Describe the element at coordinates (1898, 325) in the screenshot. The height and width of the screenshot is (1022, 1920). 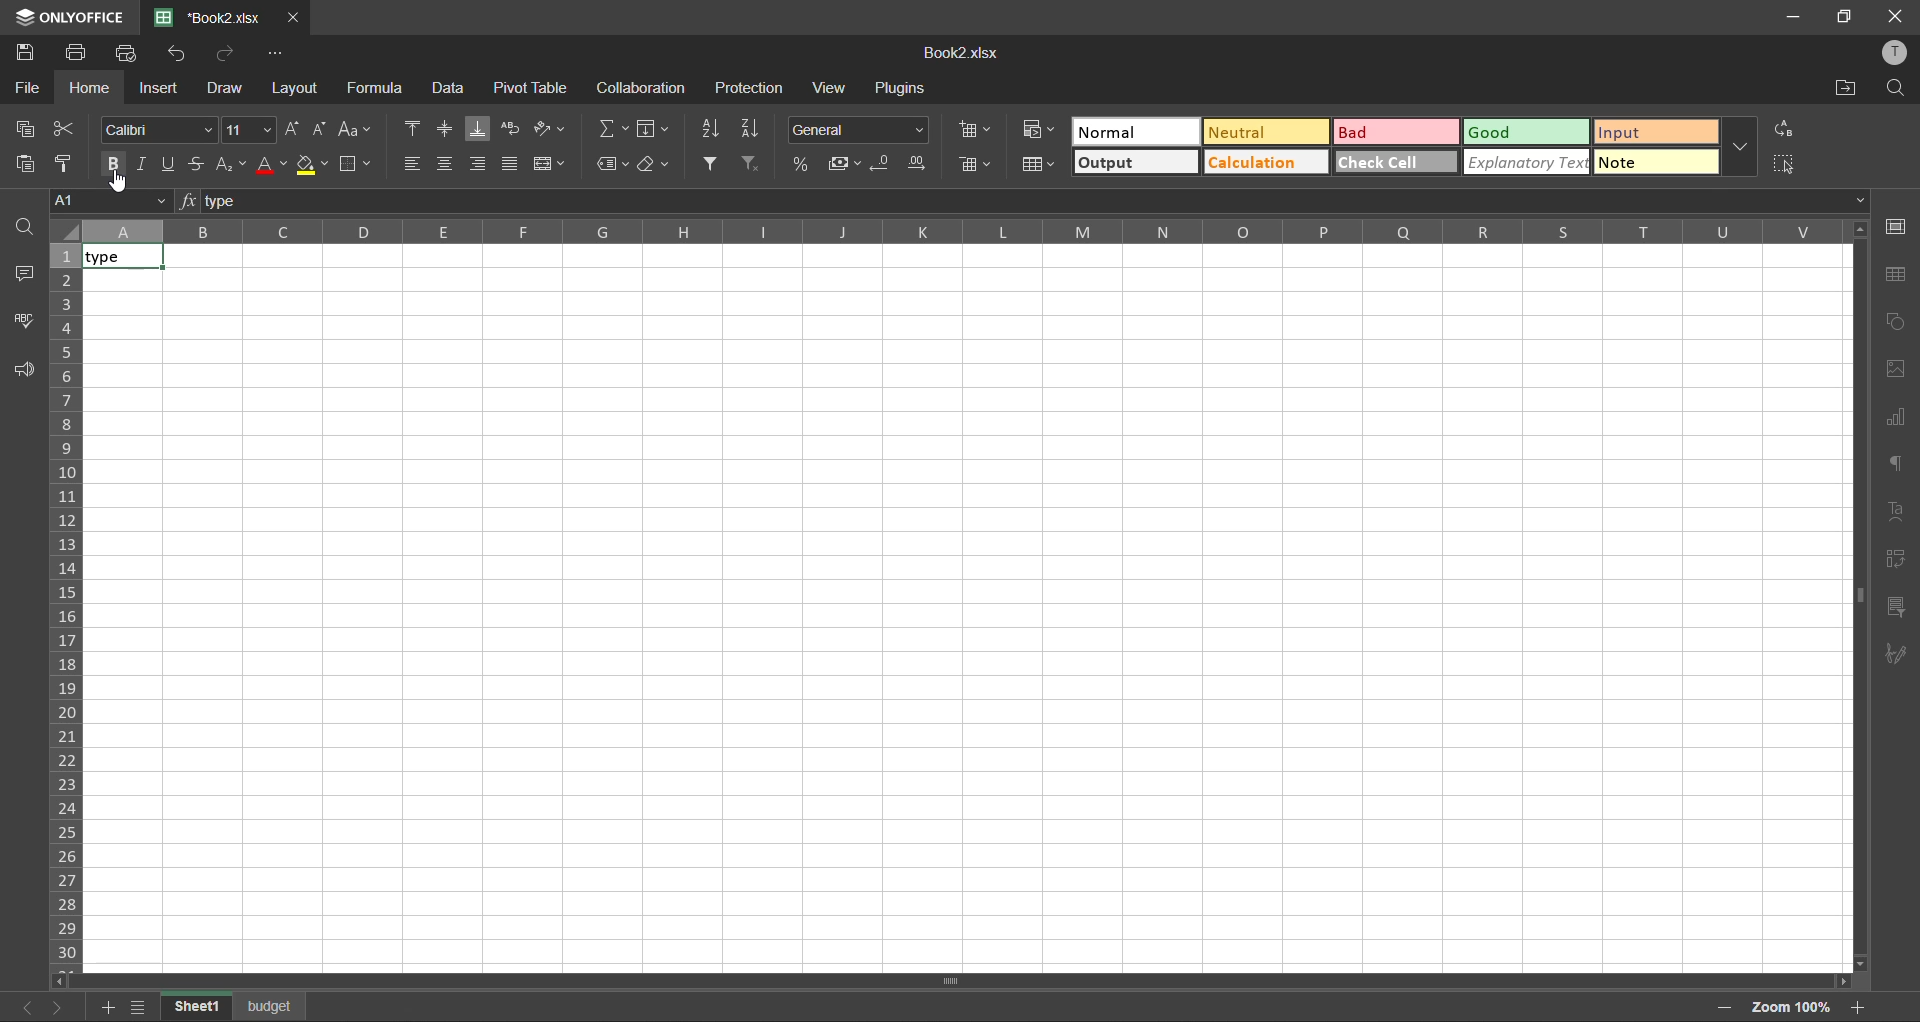
I see `shapes` at that location.